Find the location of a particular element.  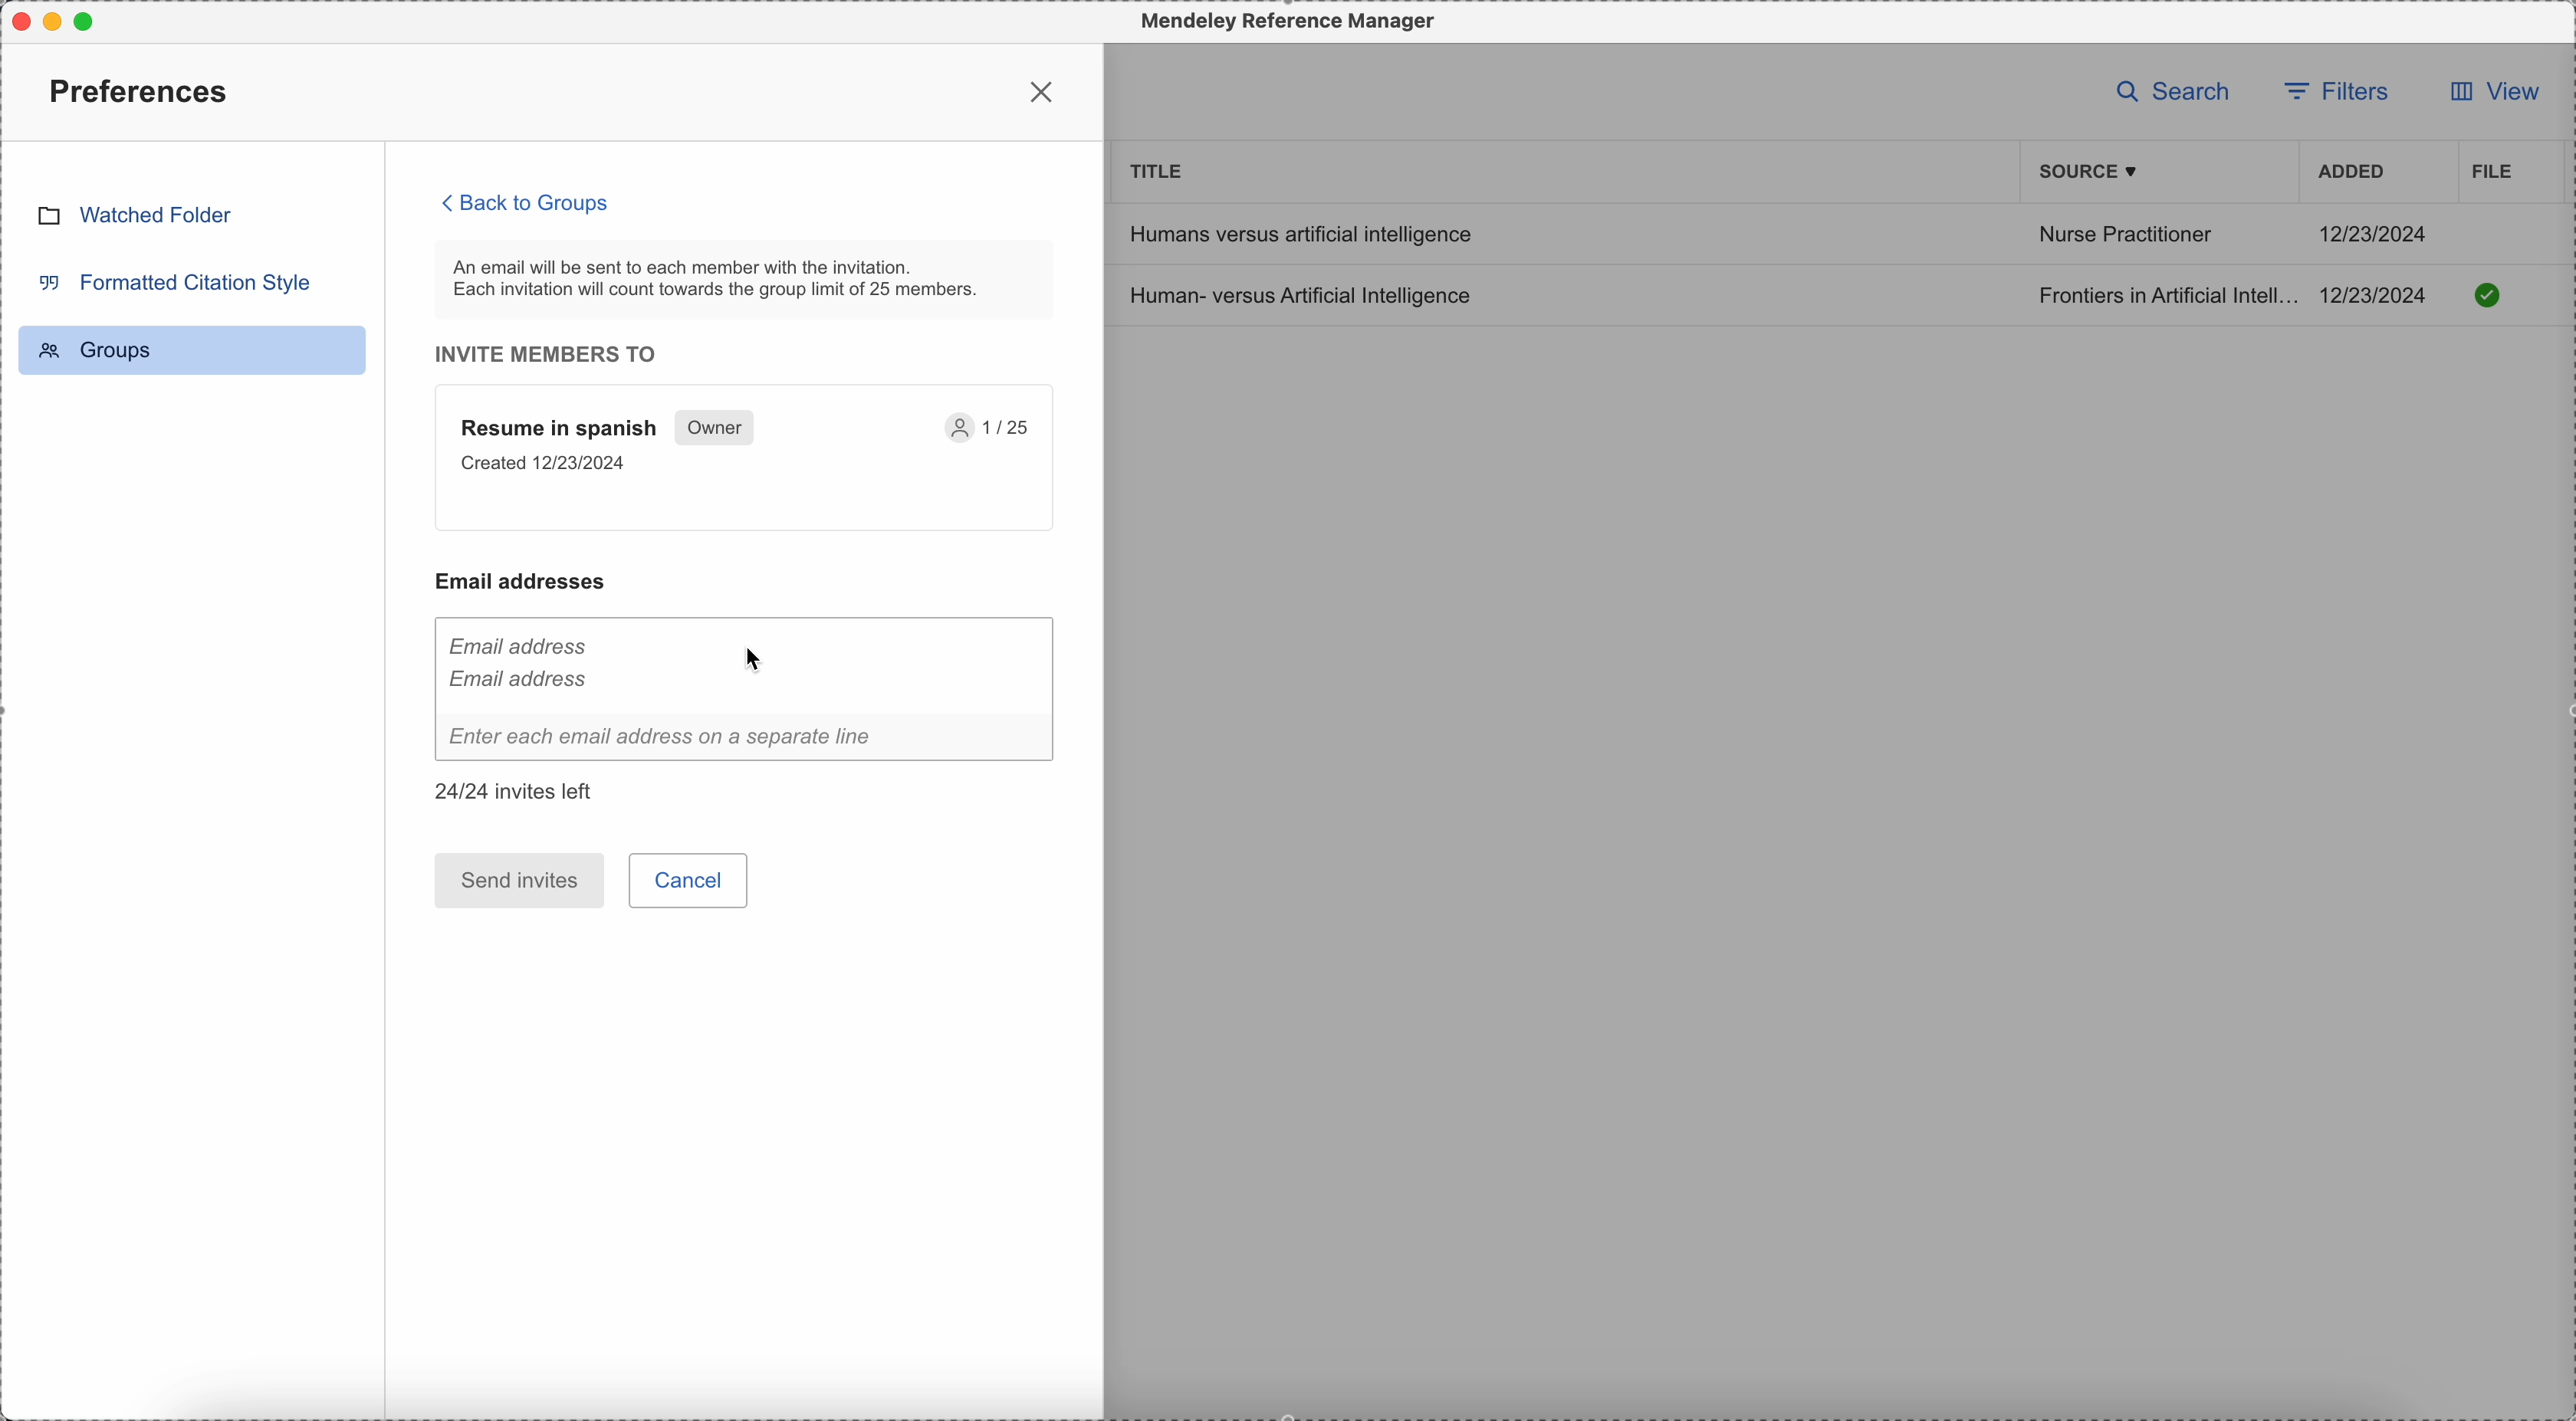

view is located at coordinates (2487, 97).